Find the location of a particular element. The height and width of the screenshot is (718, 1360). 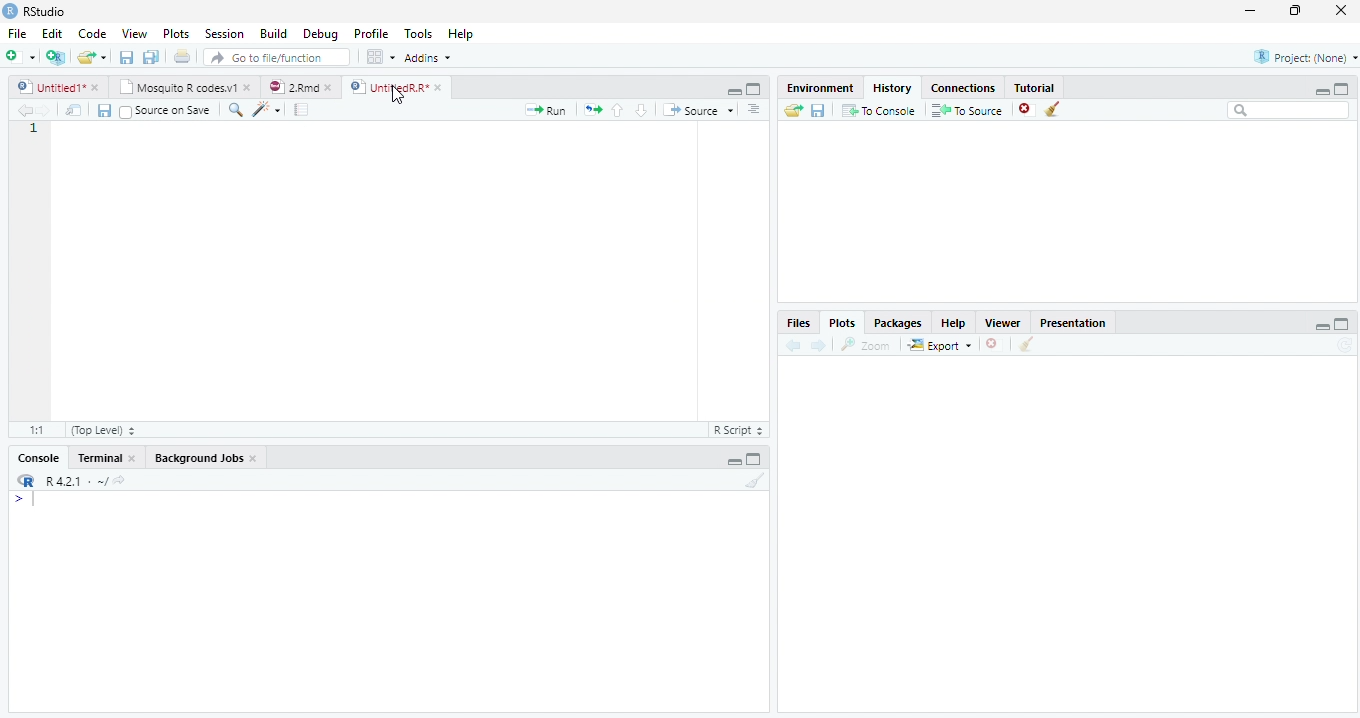

Connections is located at coordinates (961, 88).